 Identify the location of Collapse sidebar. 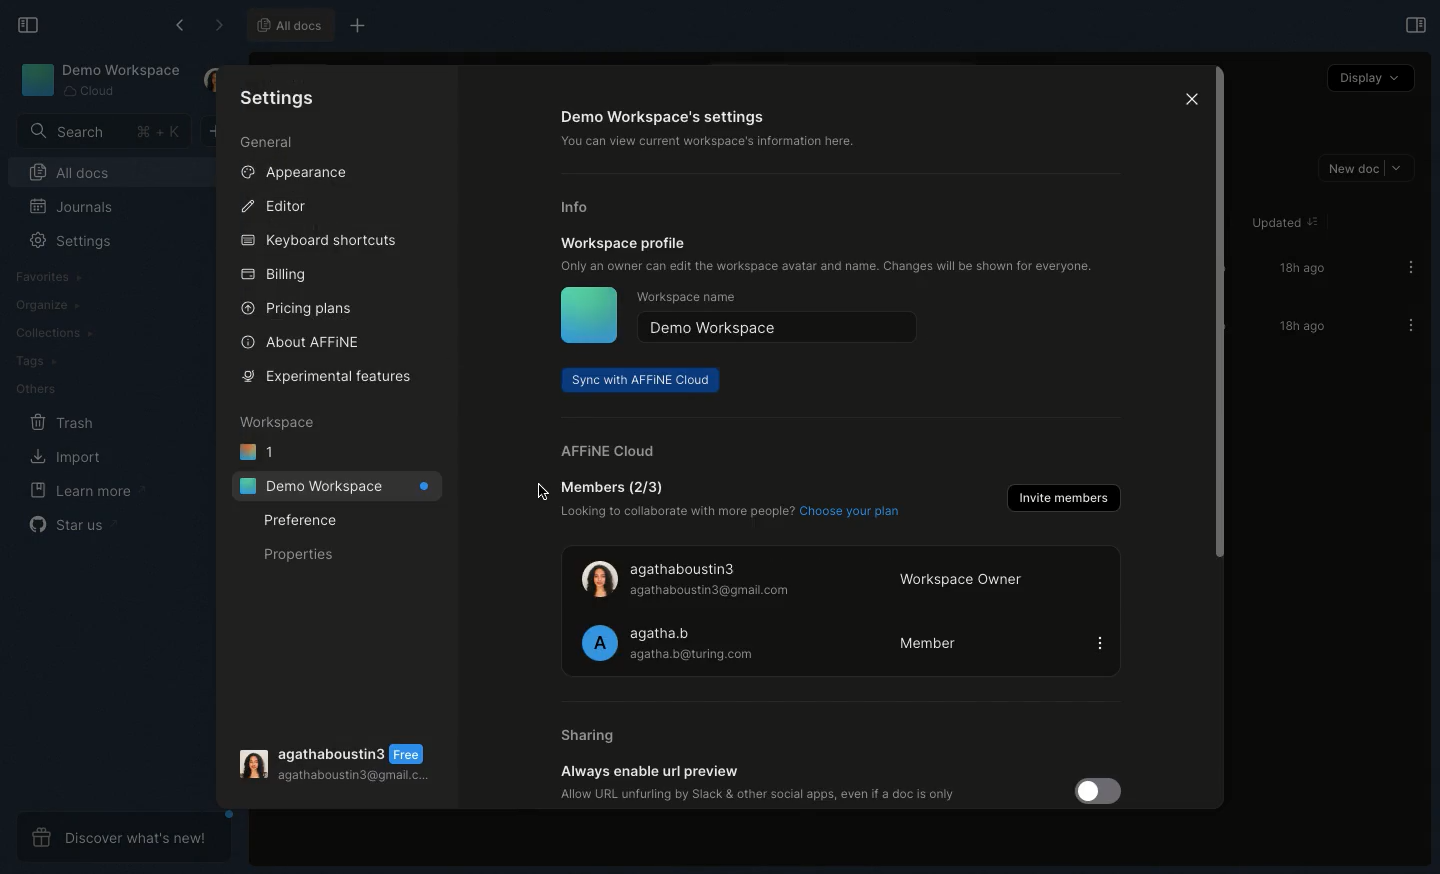
(26, 26).